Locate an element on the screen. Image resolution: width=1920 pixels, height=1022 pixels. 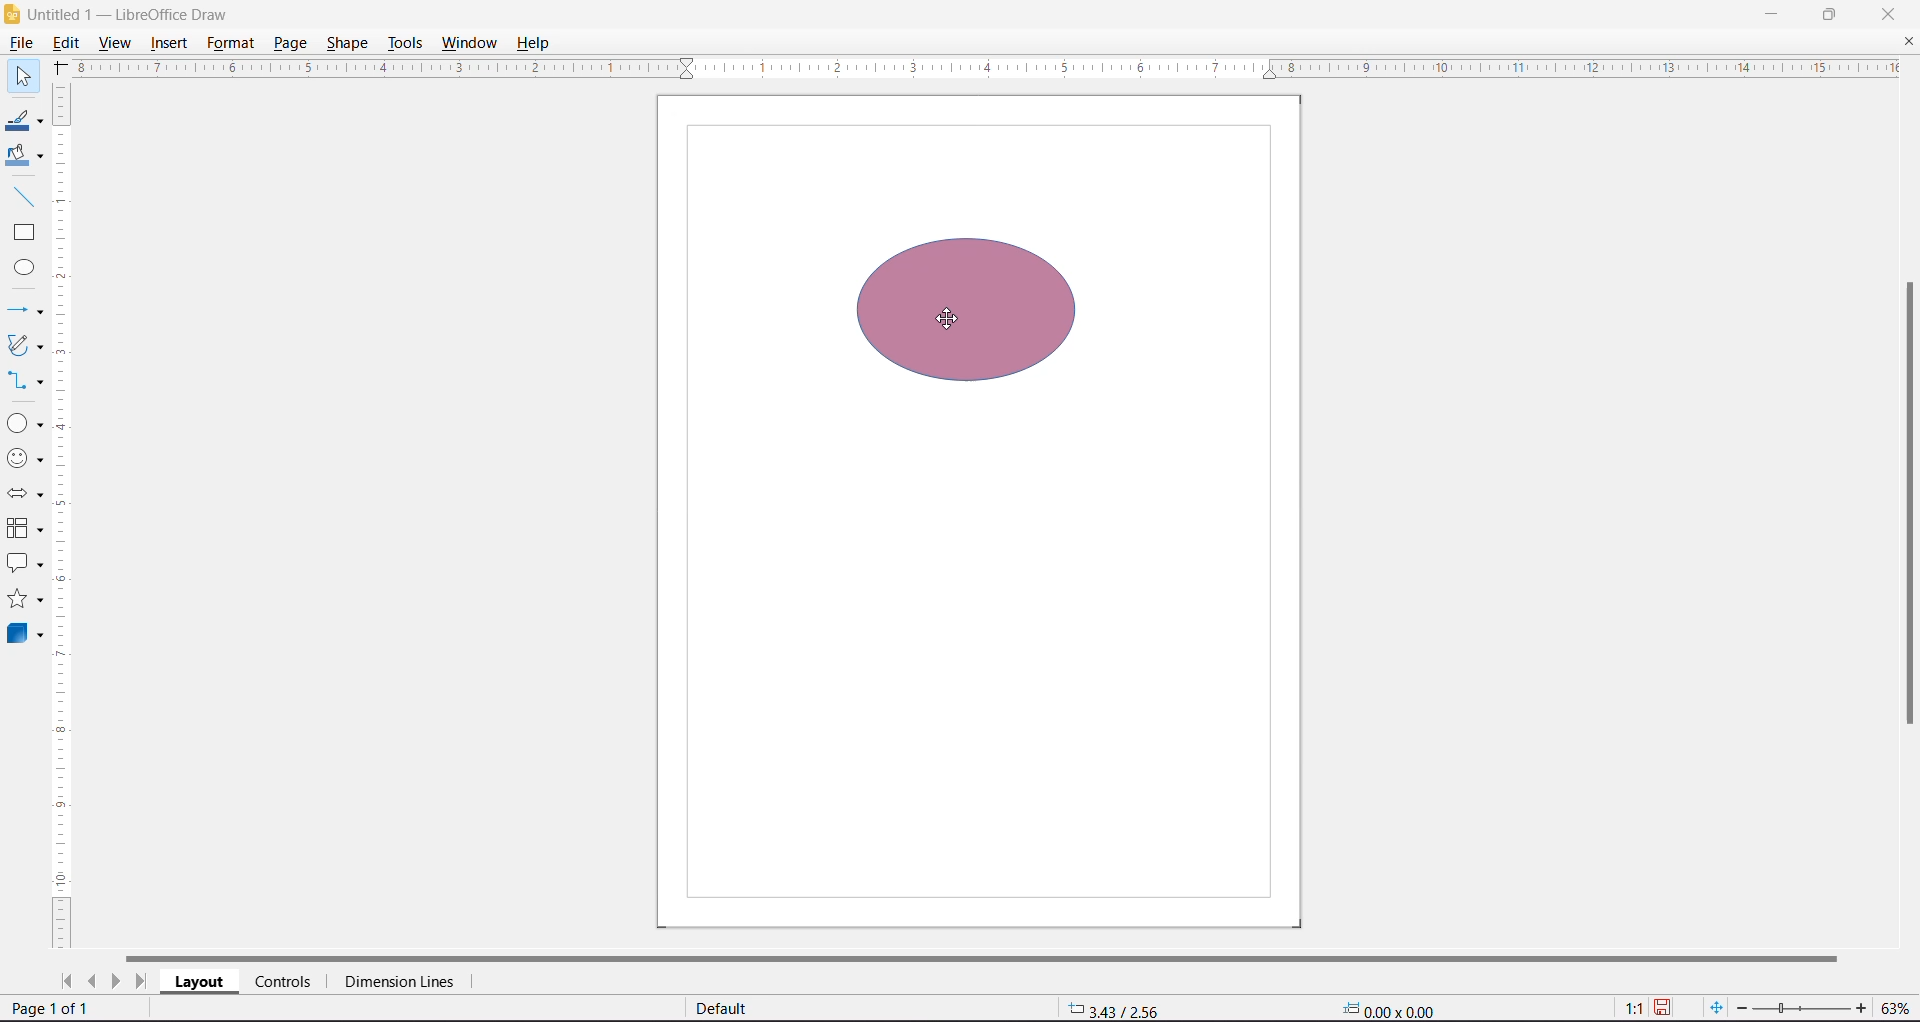
Edit is located at coordinates (67, 44).